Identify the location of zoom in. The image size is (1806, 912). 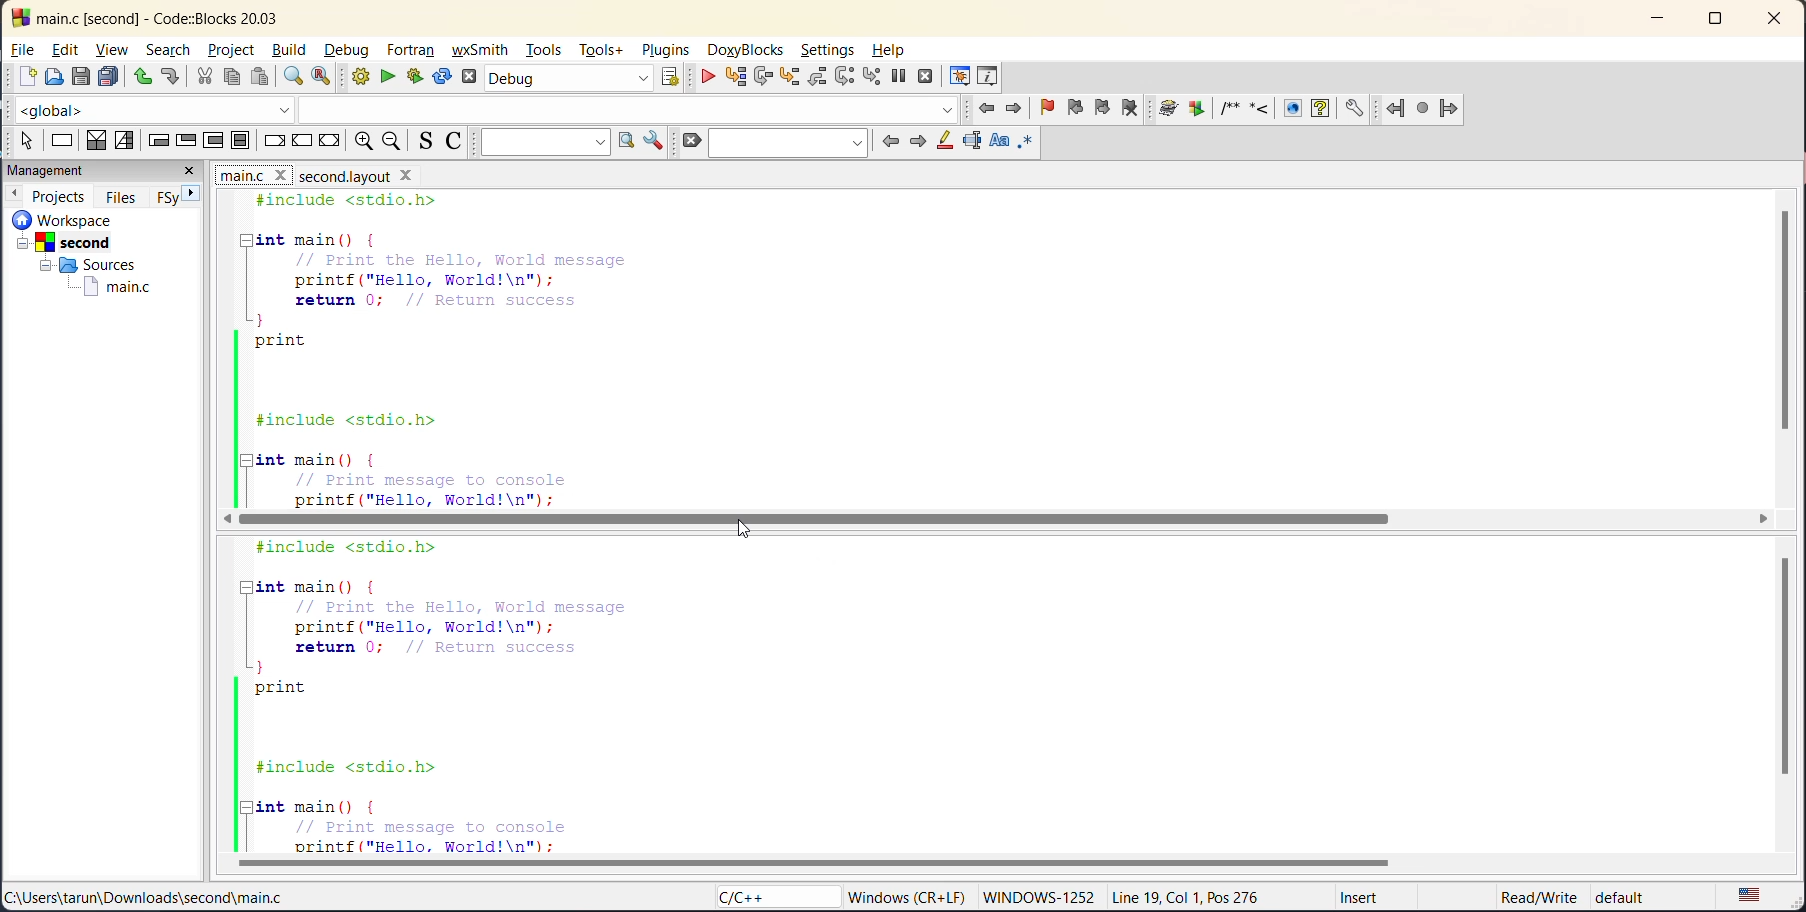
(365, 141).